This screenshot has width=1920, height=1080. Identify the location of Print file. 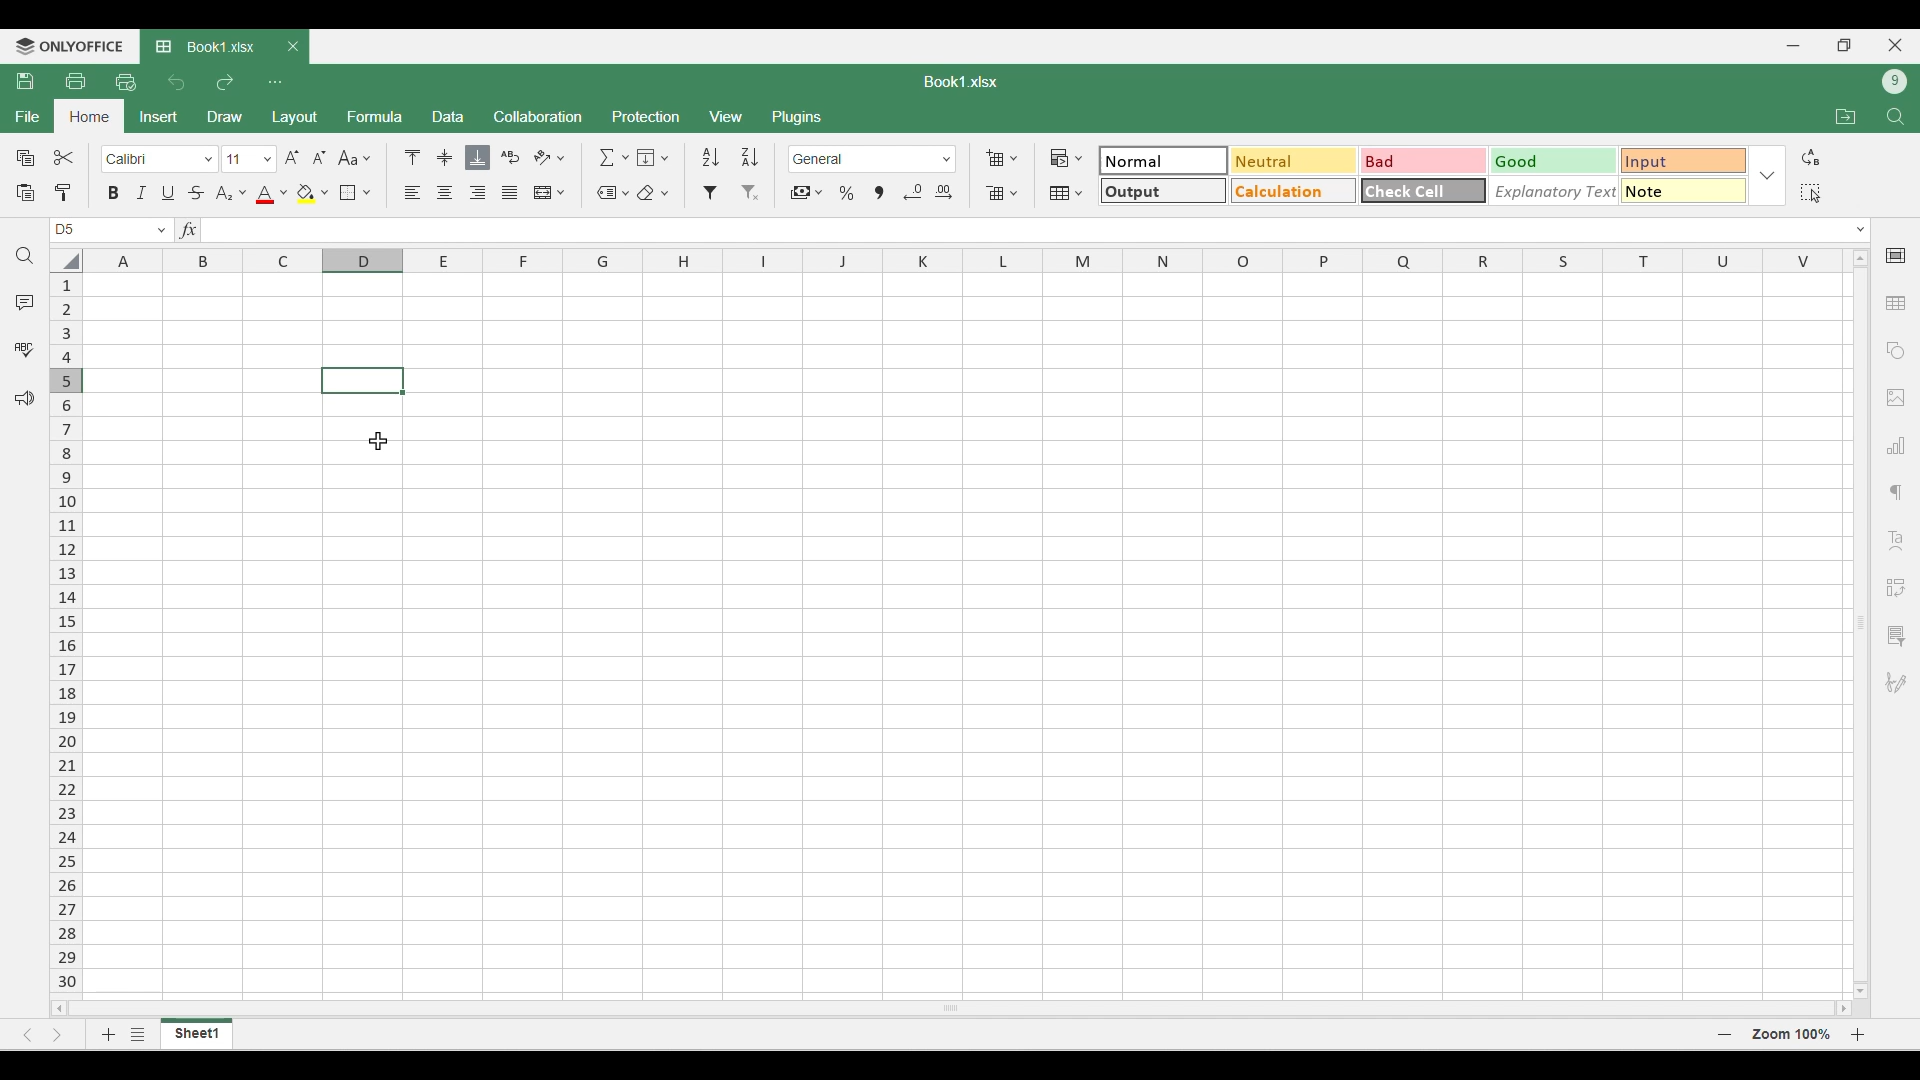
(75, 80).